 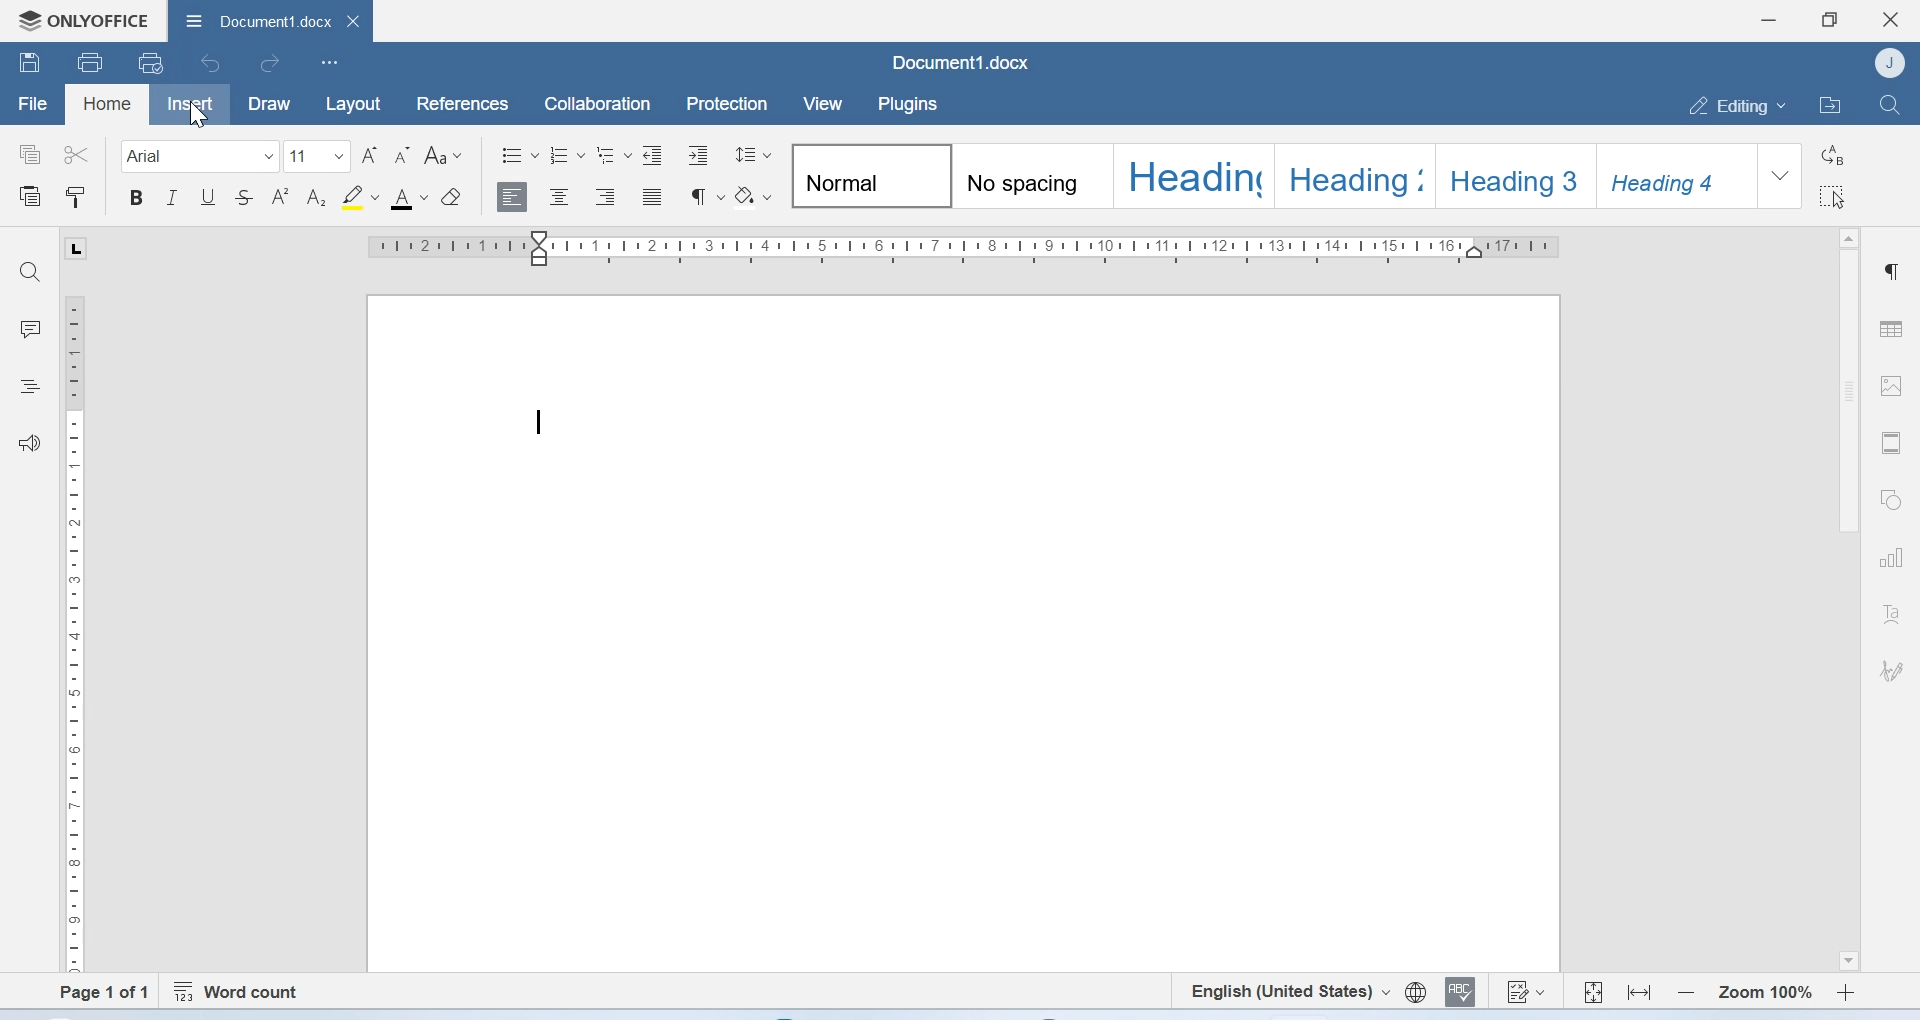 What do you see at coordinates (74, 248) in the screenshot?
I see `L` at bounding box center [74, 248].